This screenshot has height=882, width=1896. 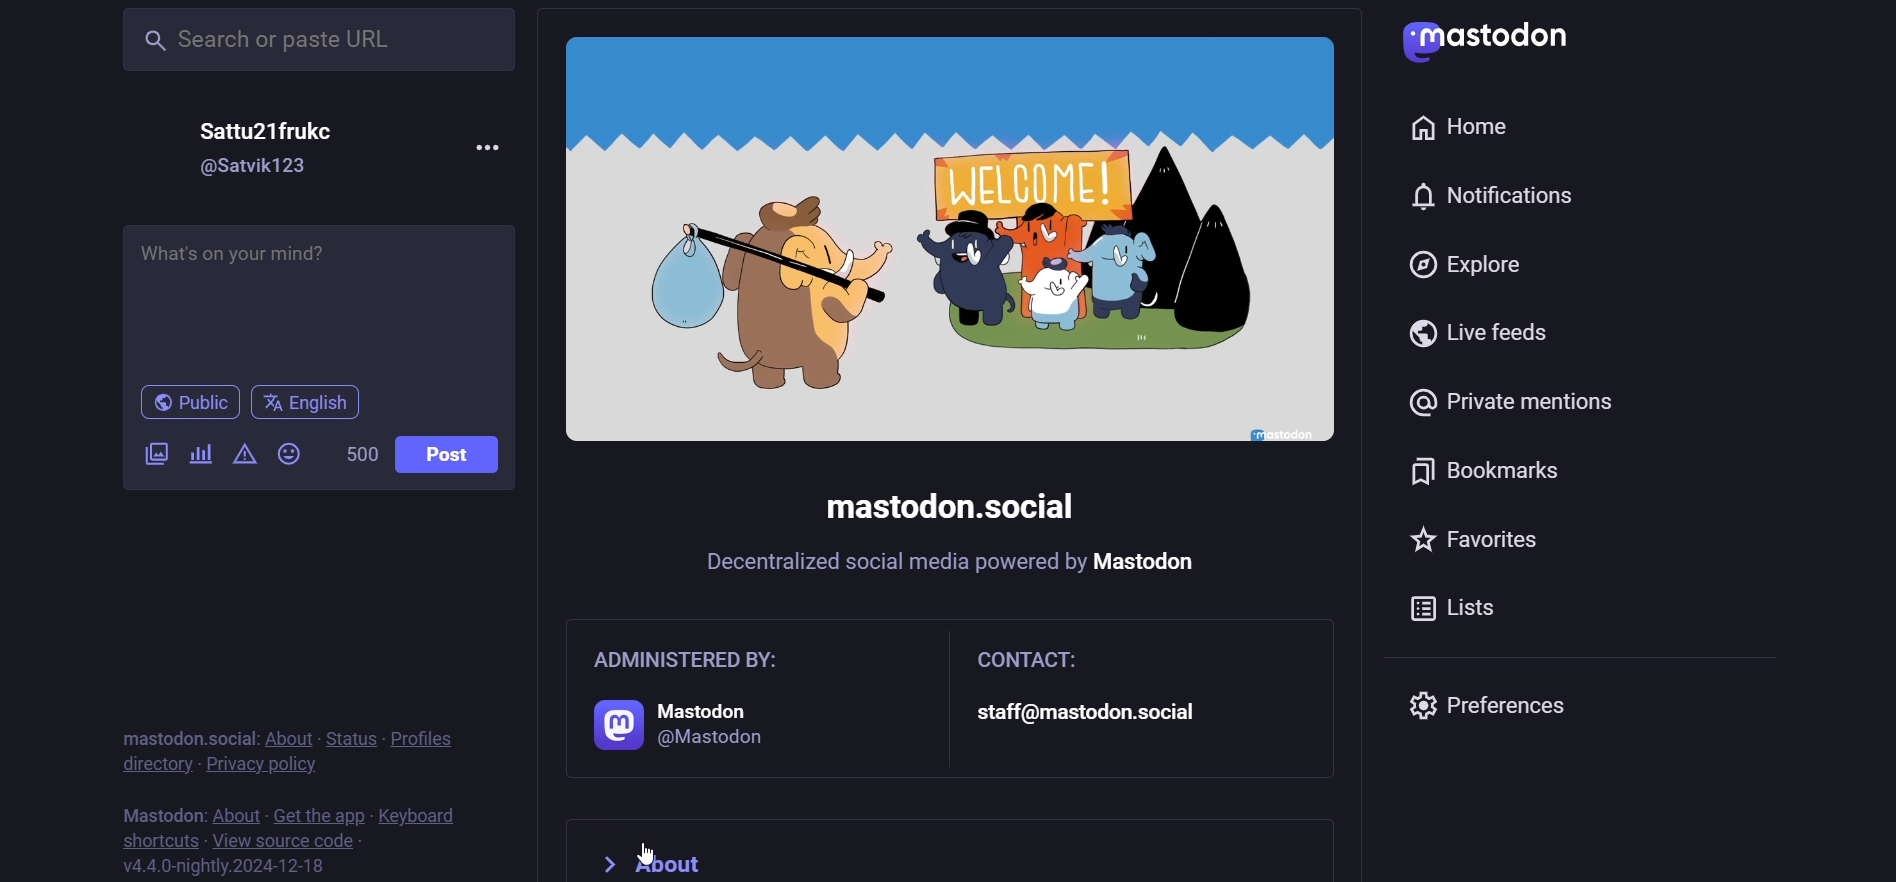 What do you see at coordinates (321, 38) in the screenshot?
I see `search` at bounding box center [321, 38].